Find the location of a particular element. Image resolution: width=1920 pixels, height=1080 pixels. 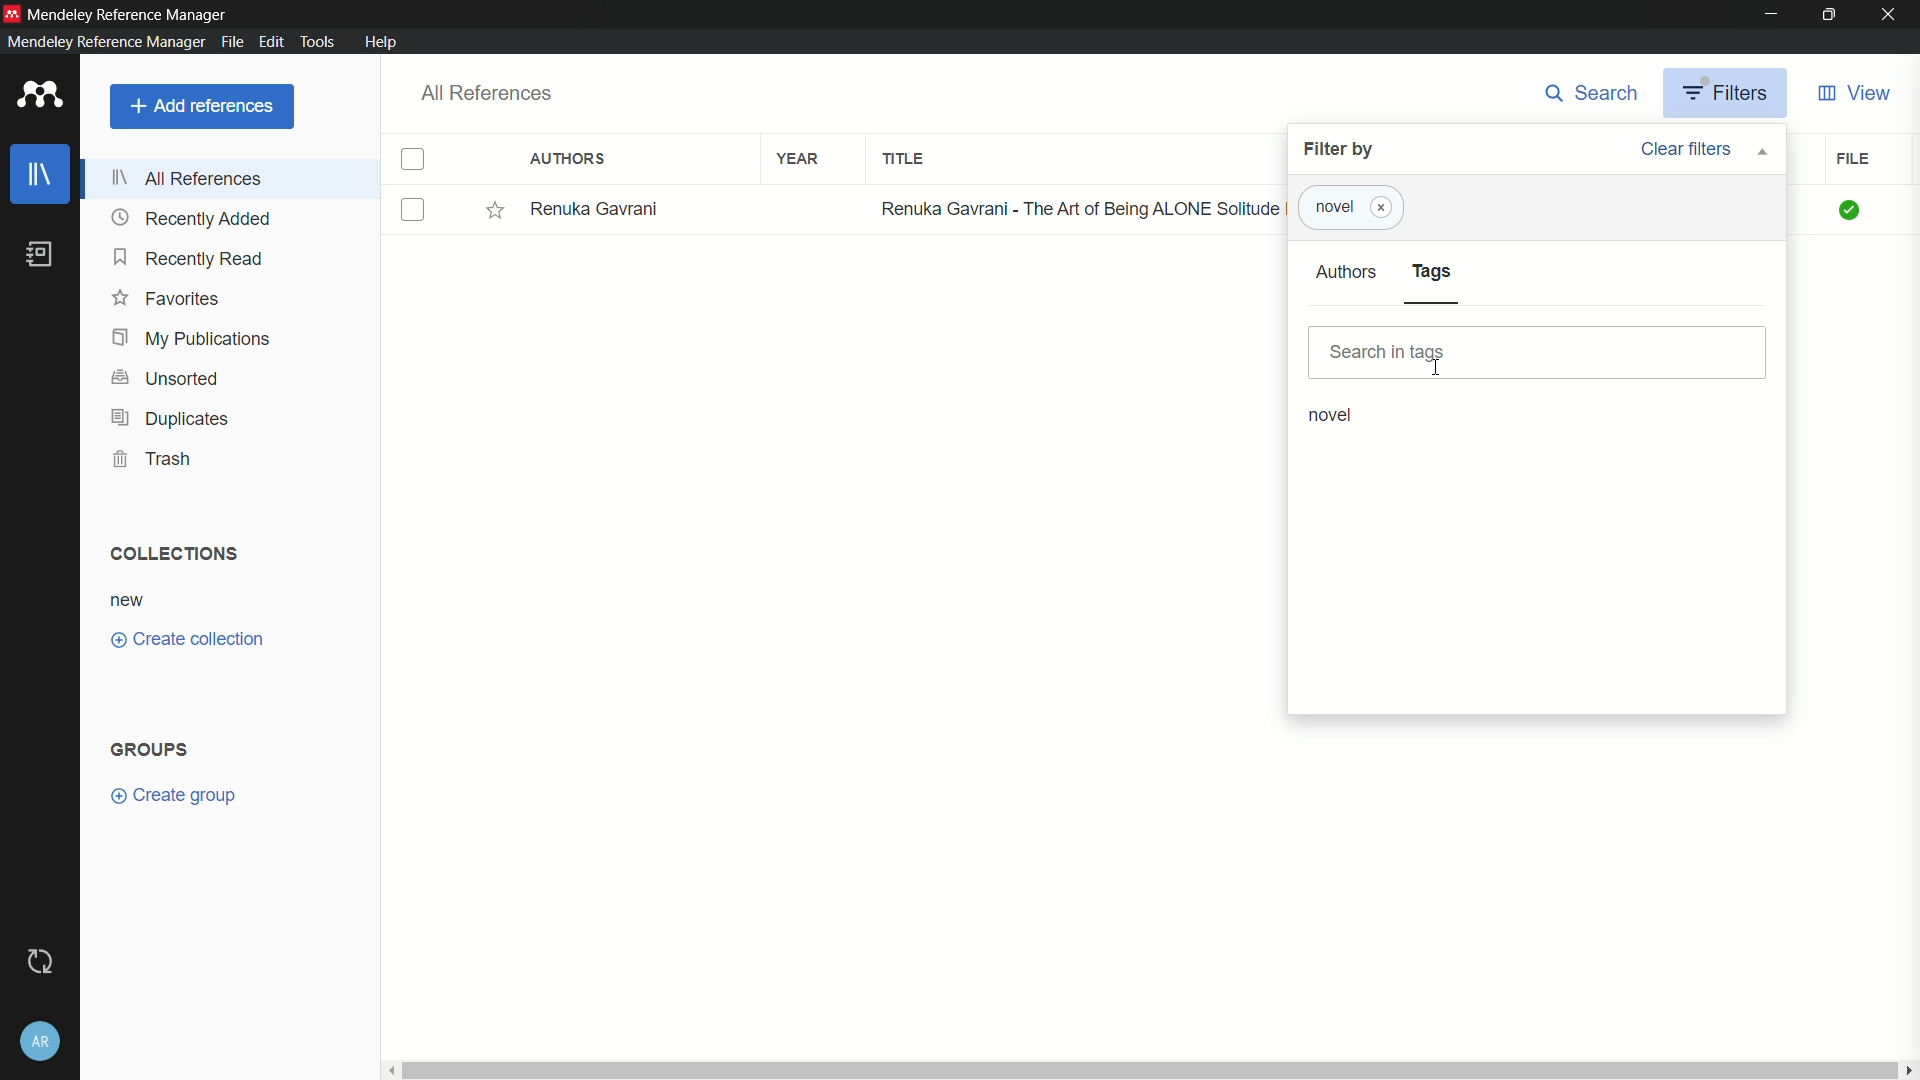

filter is located at coordinates (1725, 93).